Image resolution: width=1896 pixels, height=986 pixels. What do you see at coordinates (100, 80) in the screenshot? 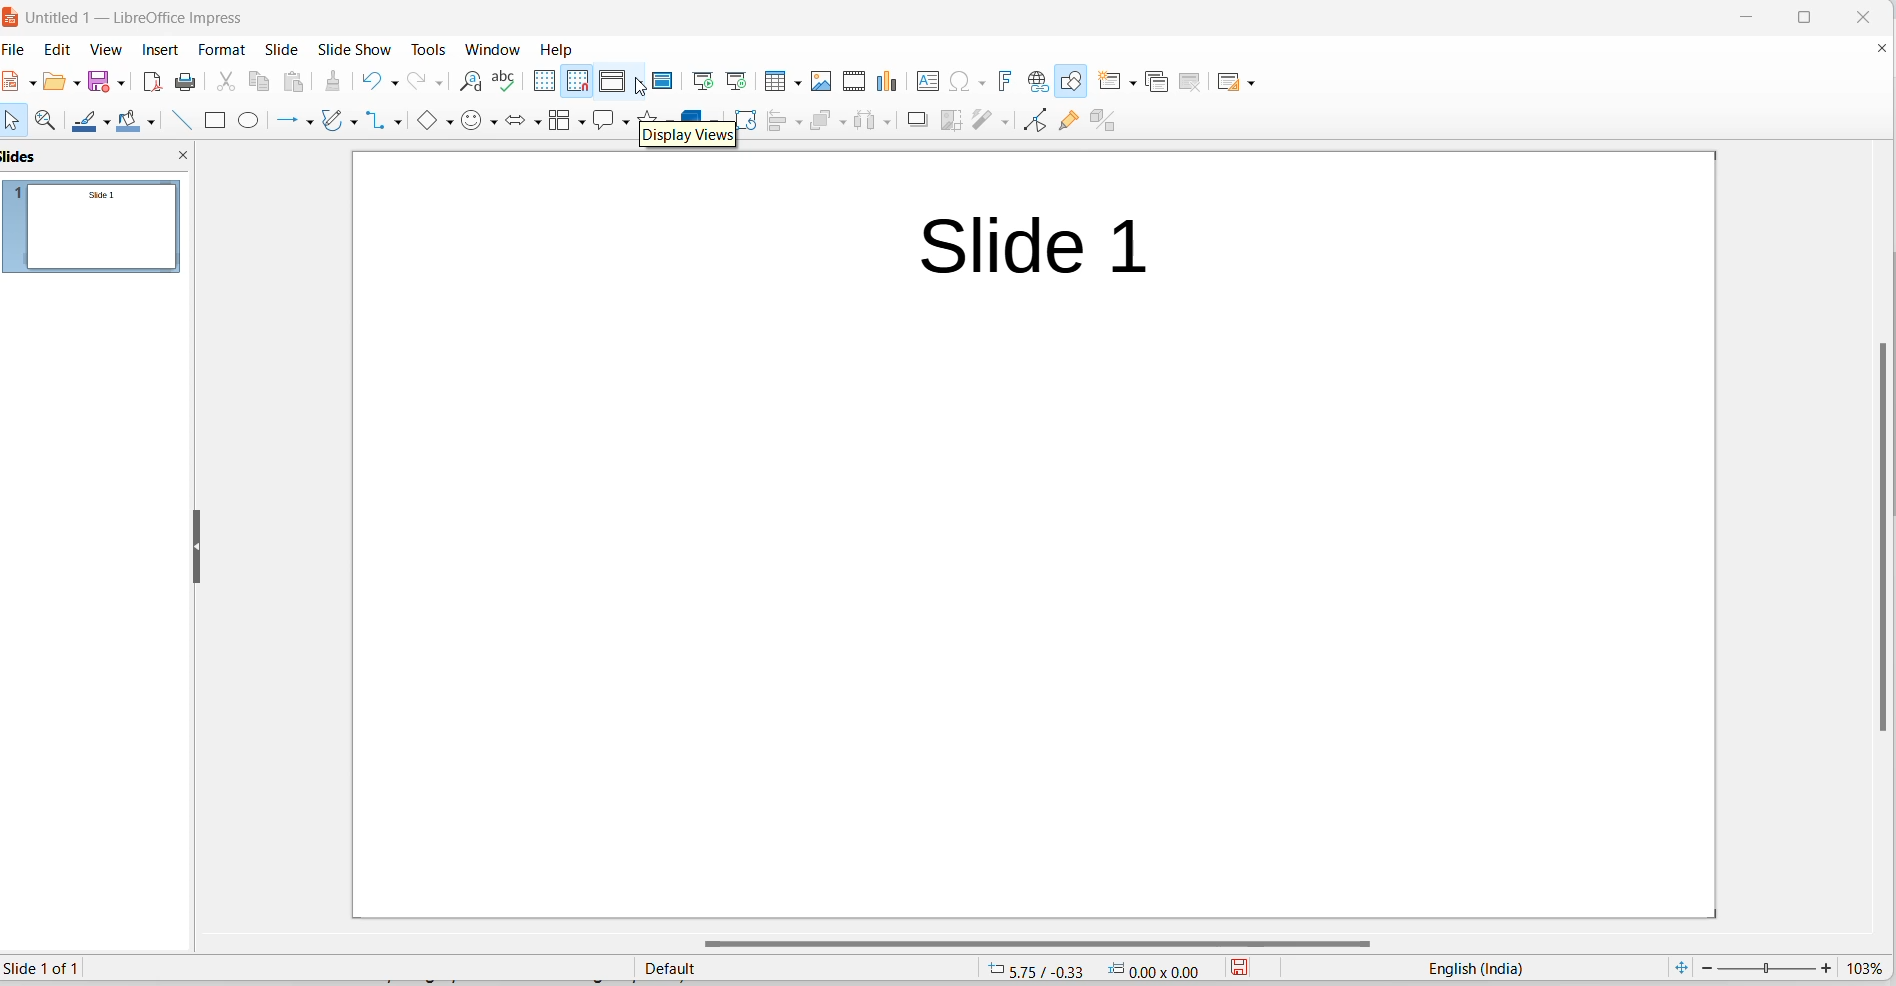
I see `save` at bounding box center [100, 80].